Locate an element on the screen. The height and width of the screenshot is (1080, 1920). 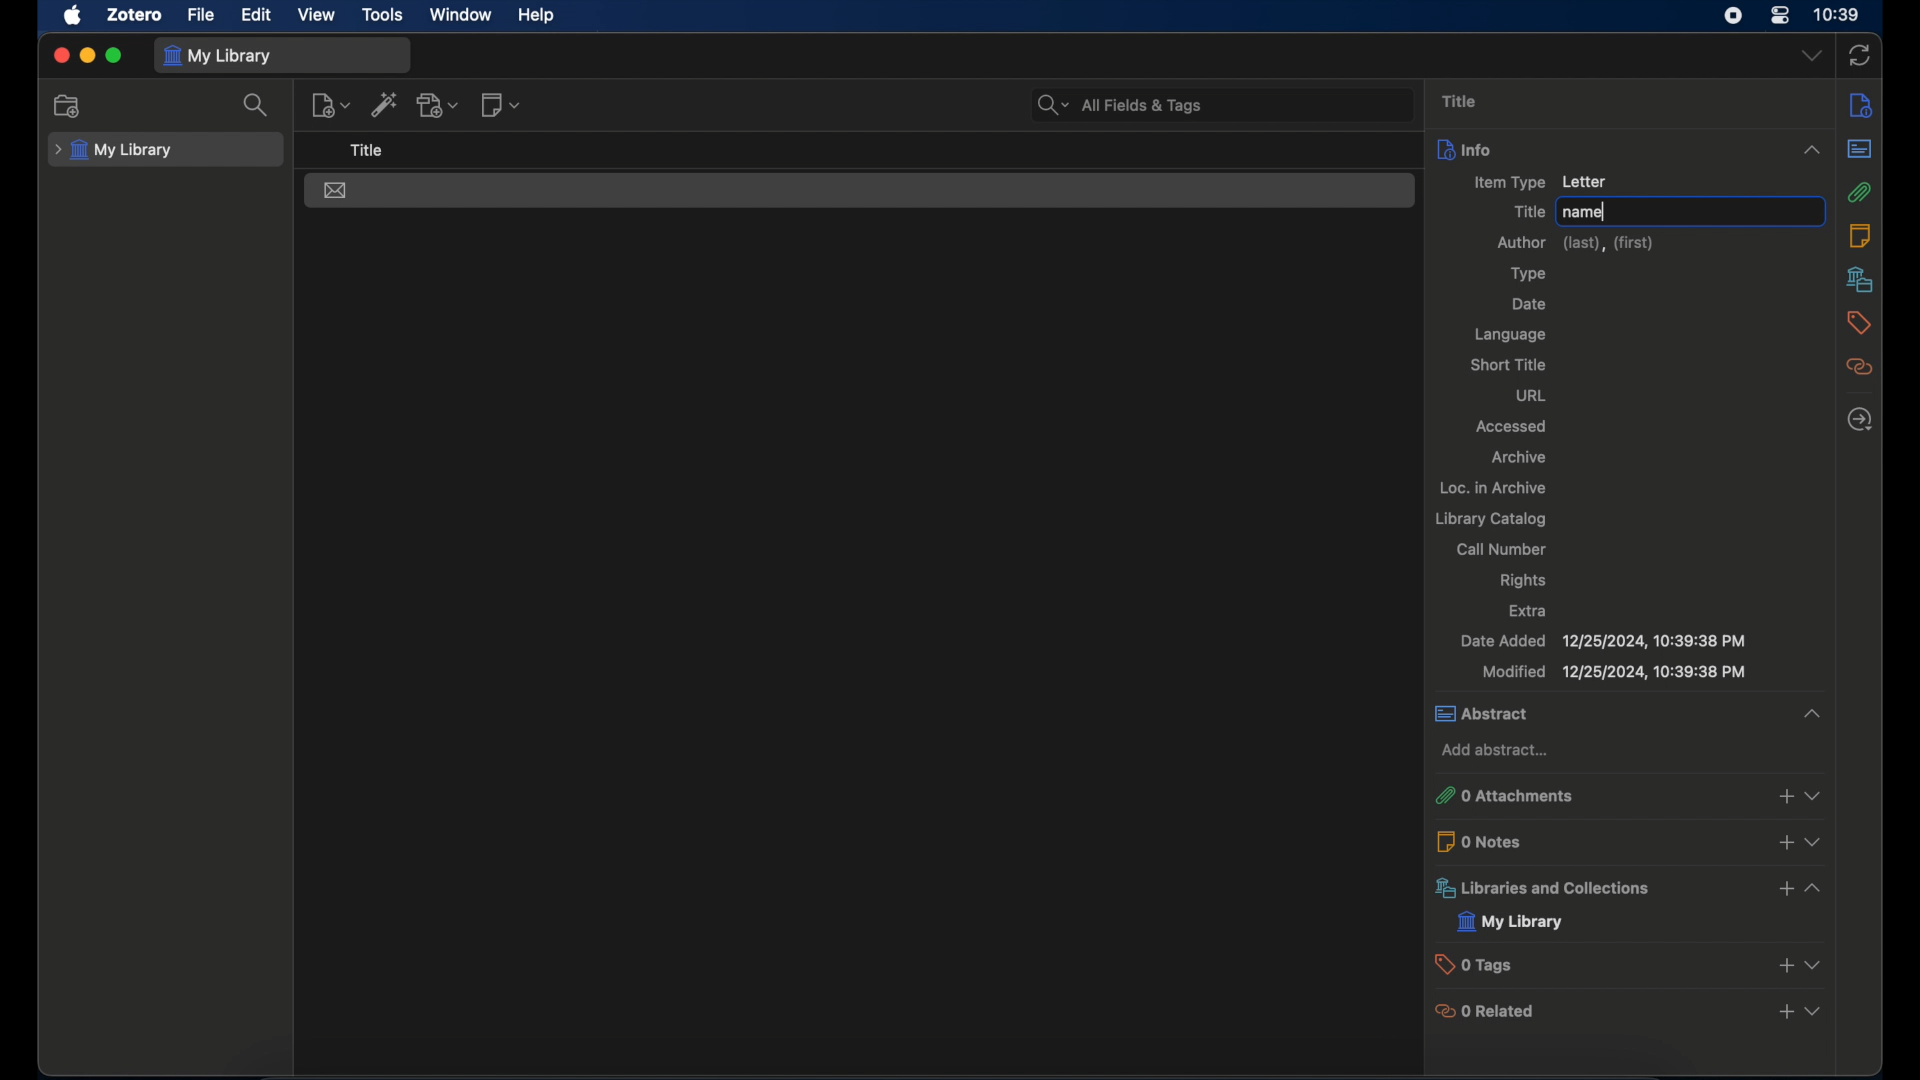
control center is located at coordinates (1780, 14).